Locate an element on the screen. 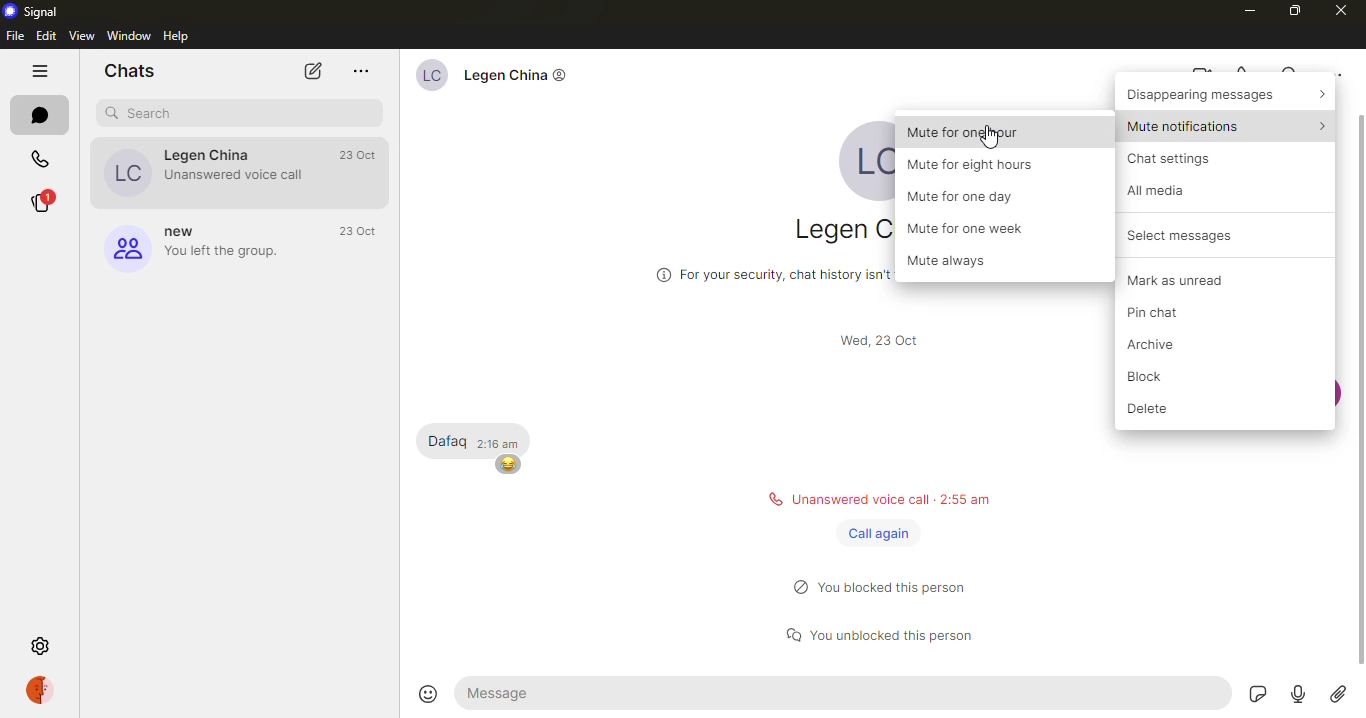 The image size is (1366, 718). attach is located at coordinates (1339, 697).